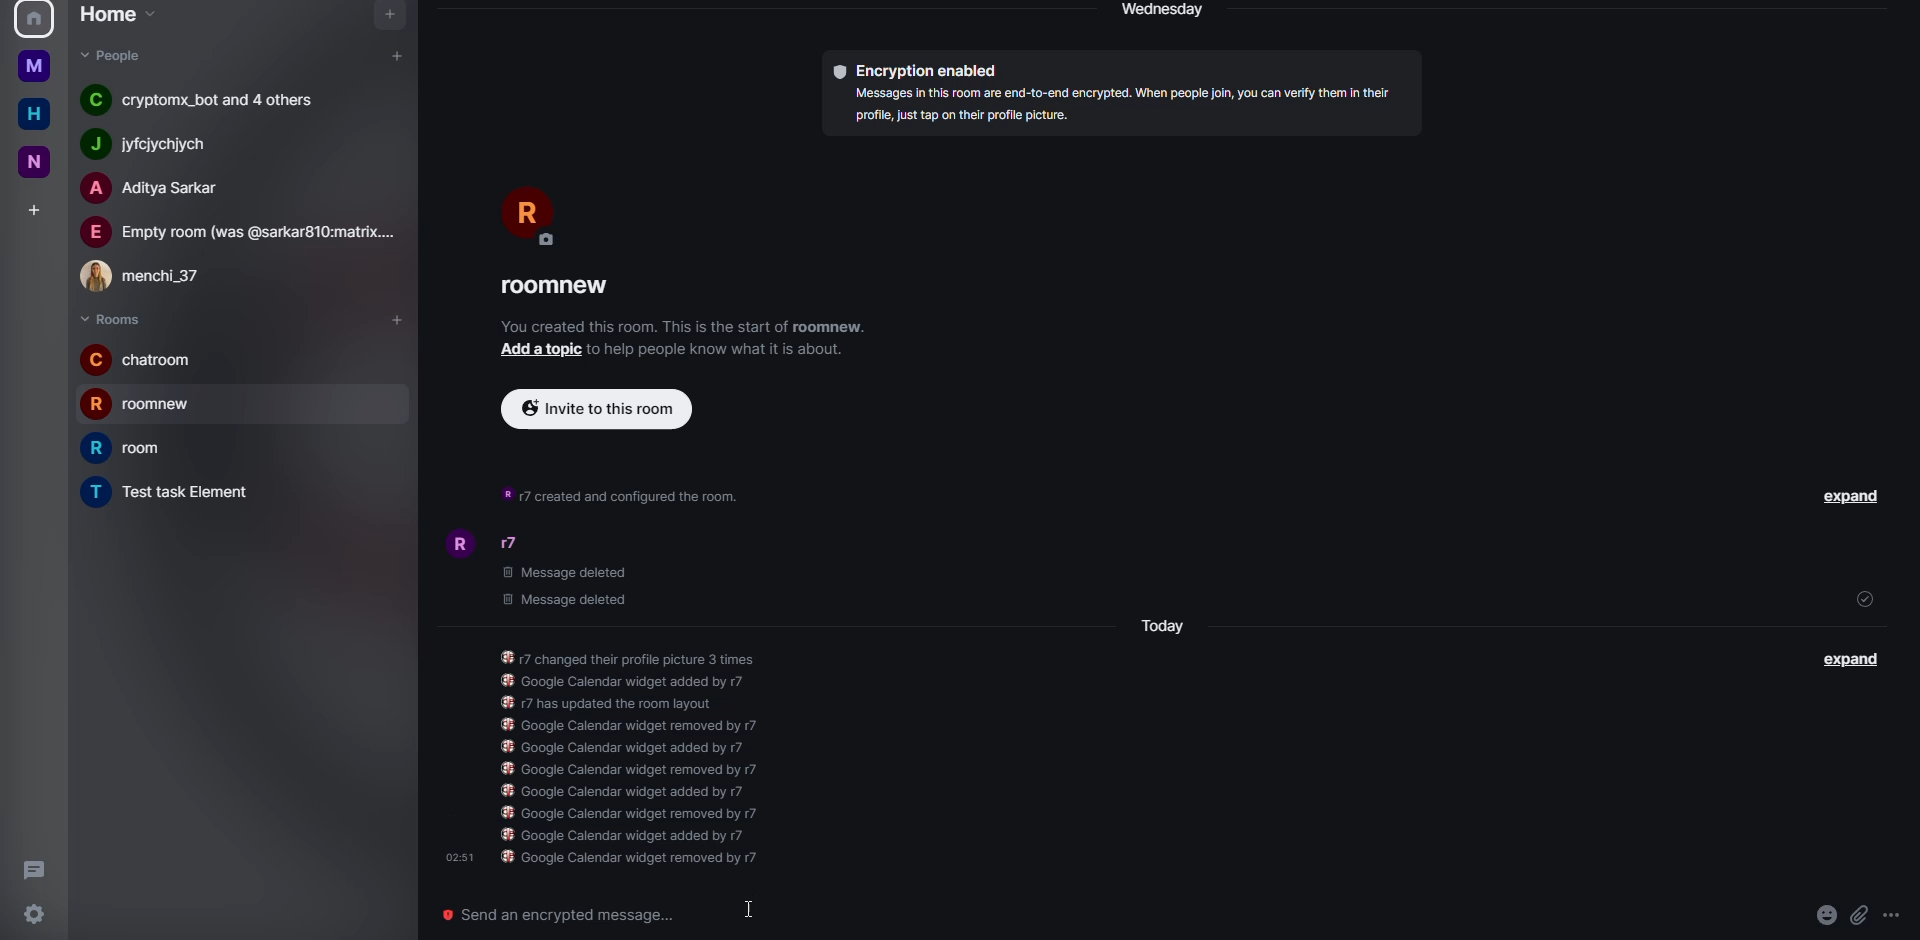 The image size is (1920, 940). I want to click on room, so click(148, 404).